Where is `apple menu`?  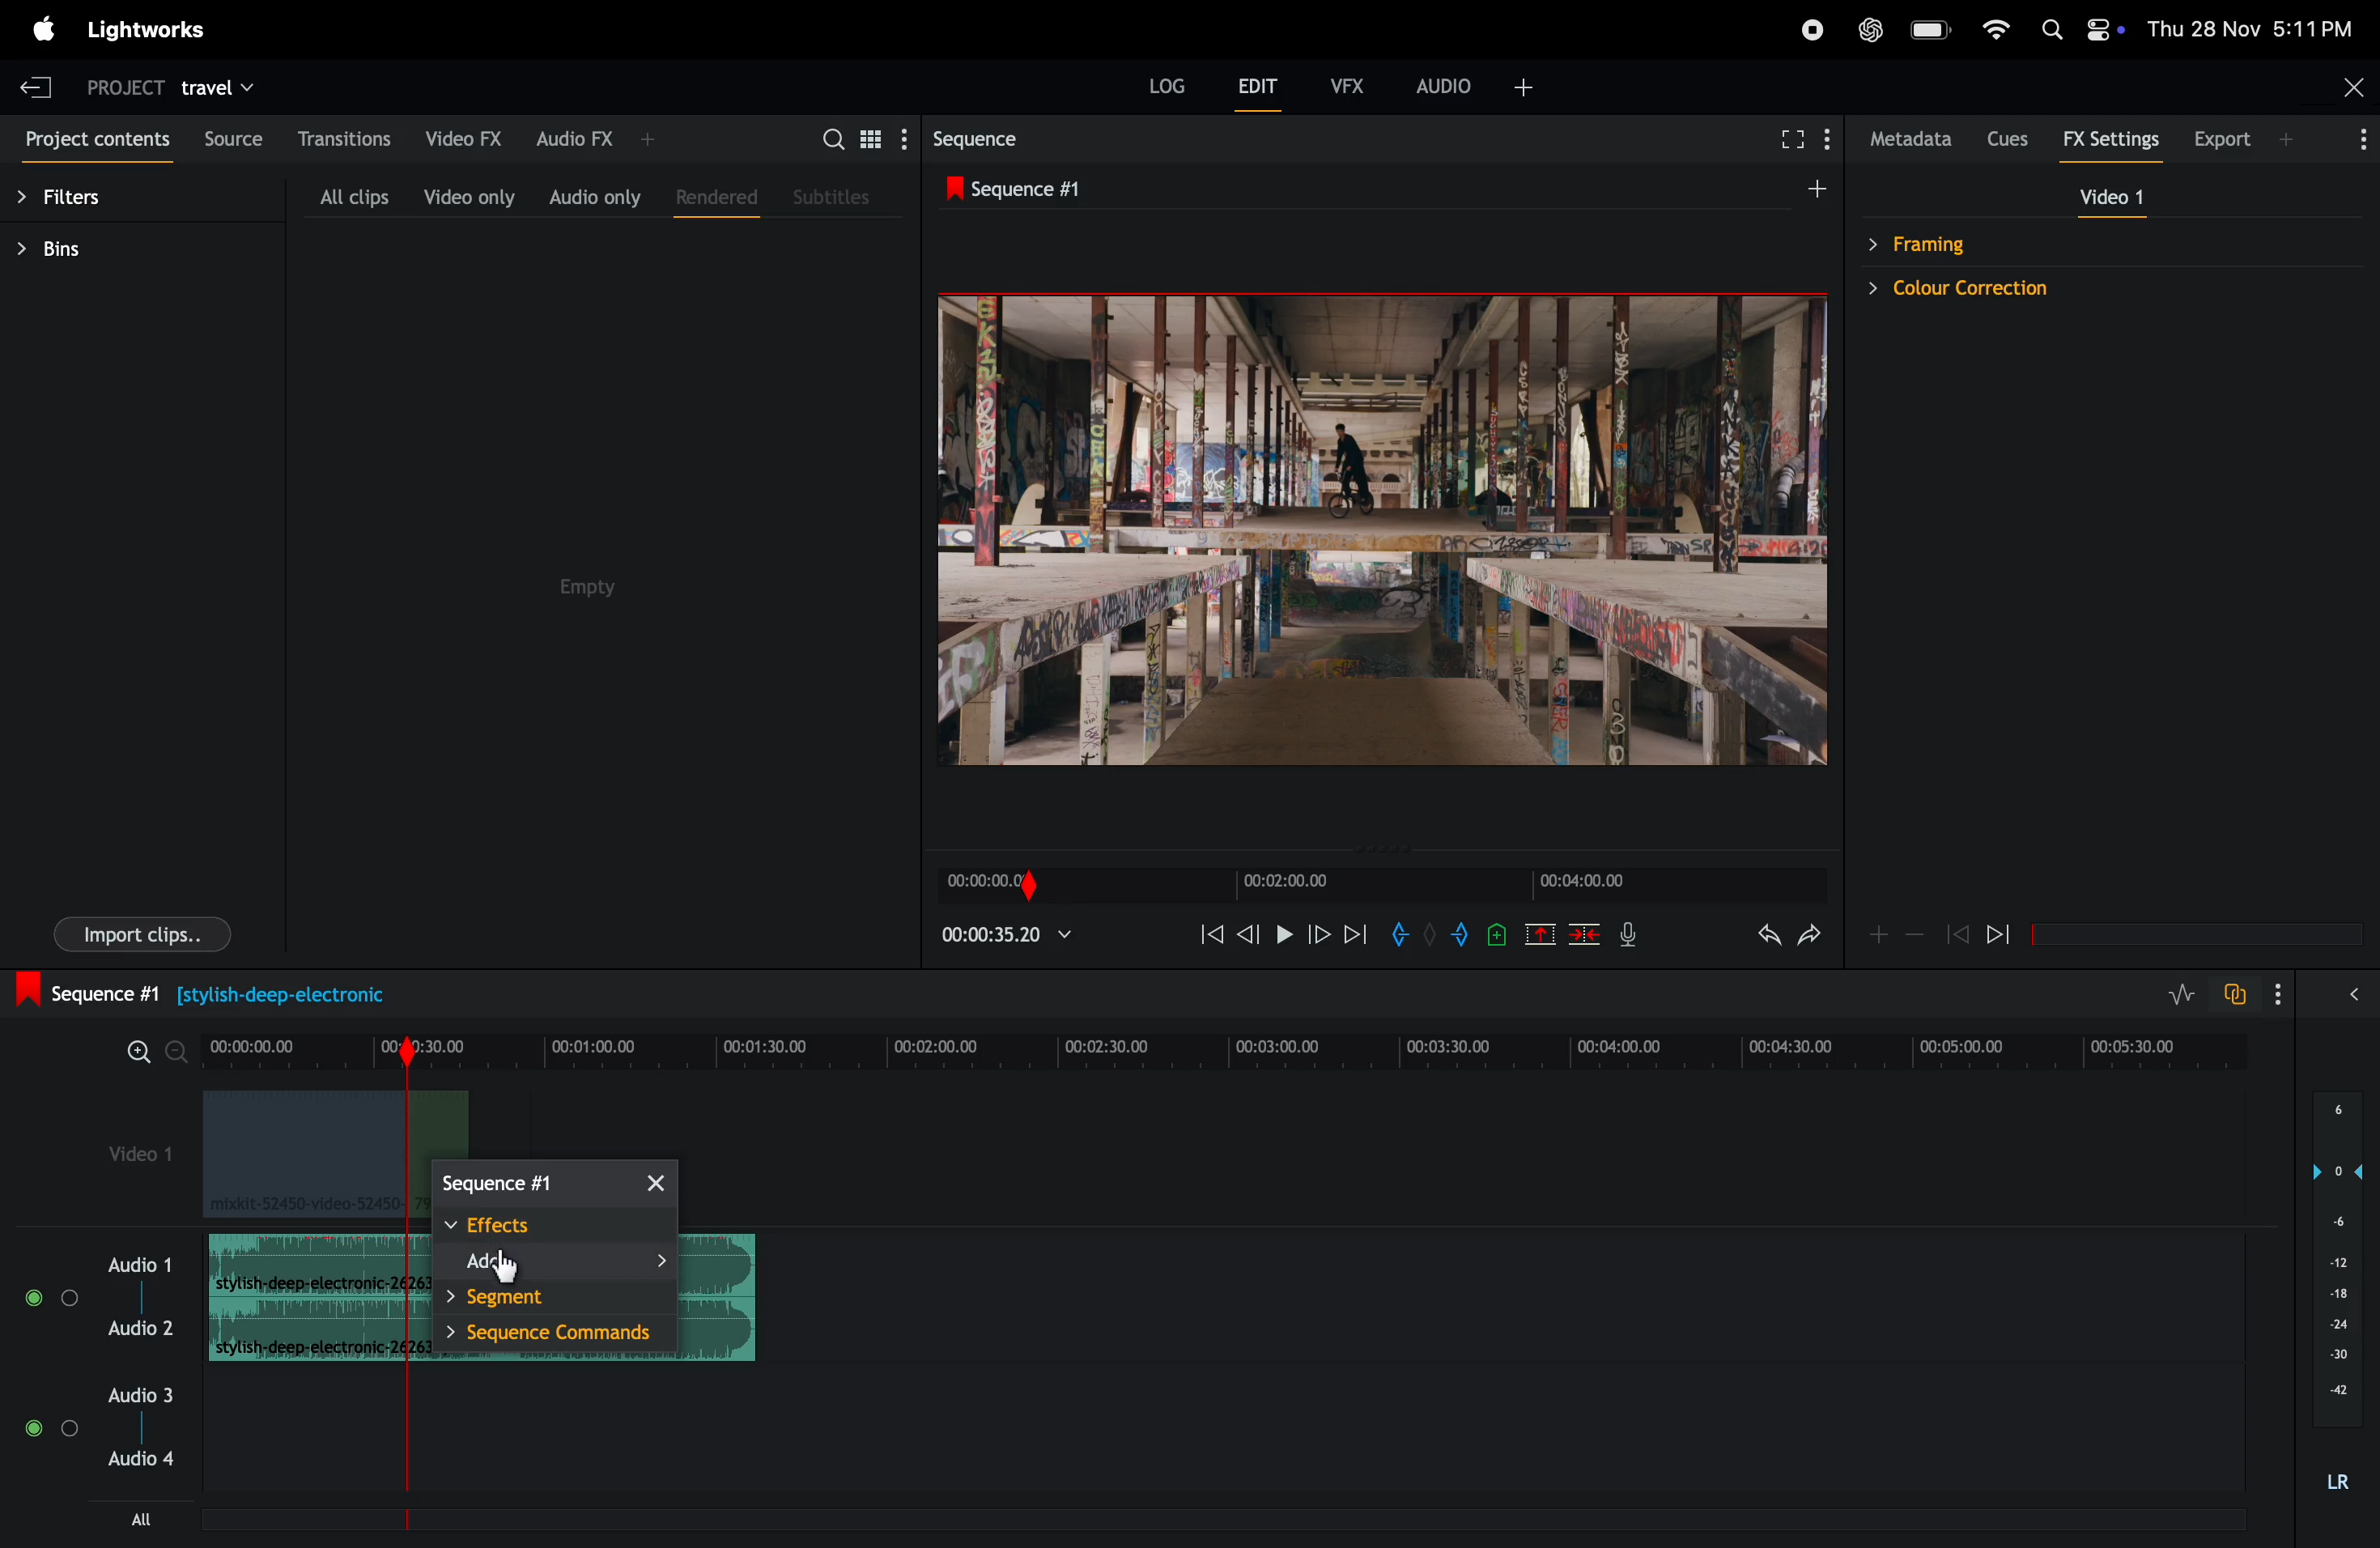 apple menu is located at coordinates (42, 28).